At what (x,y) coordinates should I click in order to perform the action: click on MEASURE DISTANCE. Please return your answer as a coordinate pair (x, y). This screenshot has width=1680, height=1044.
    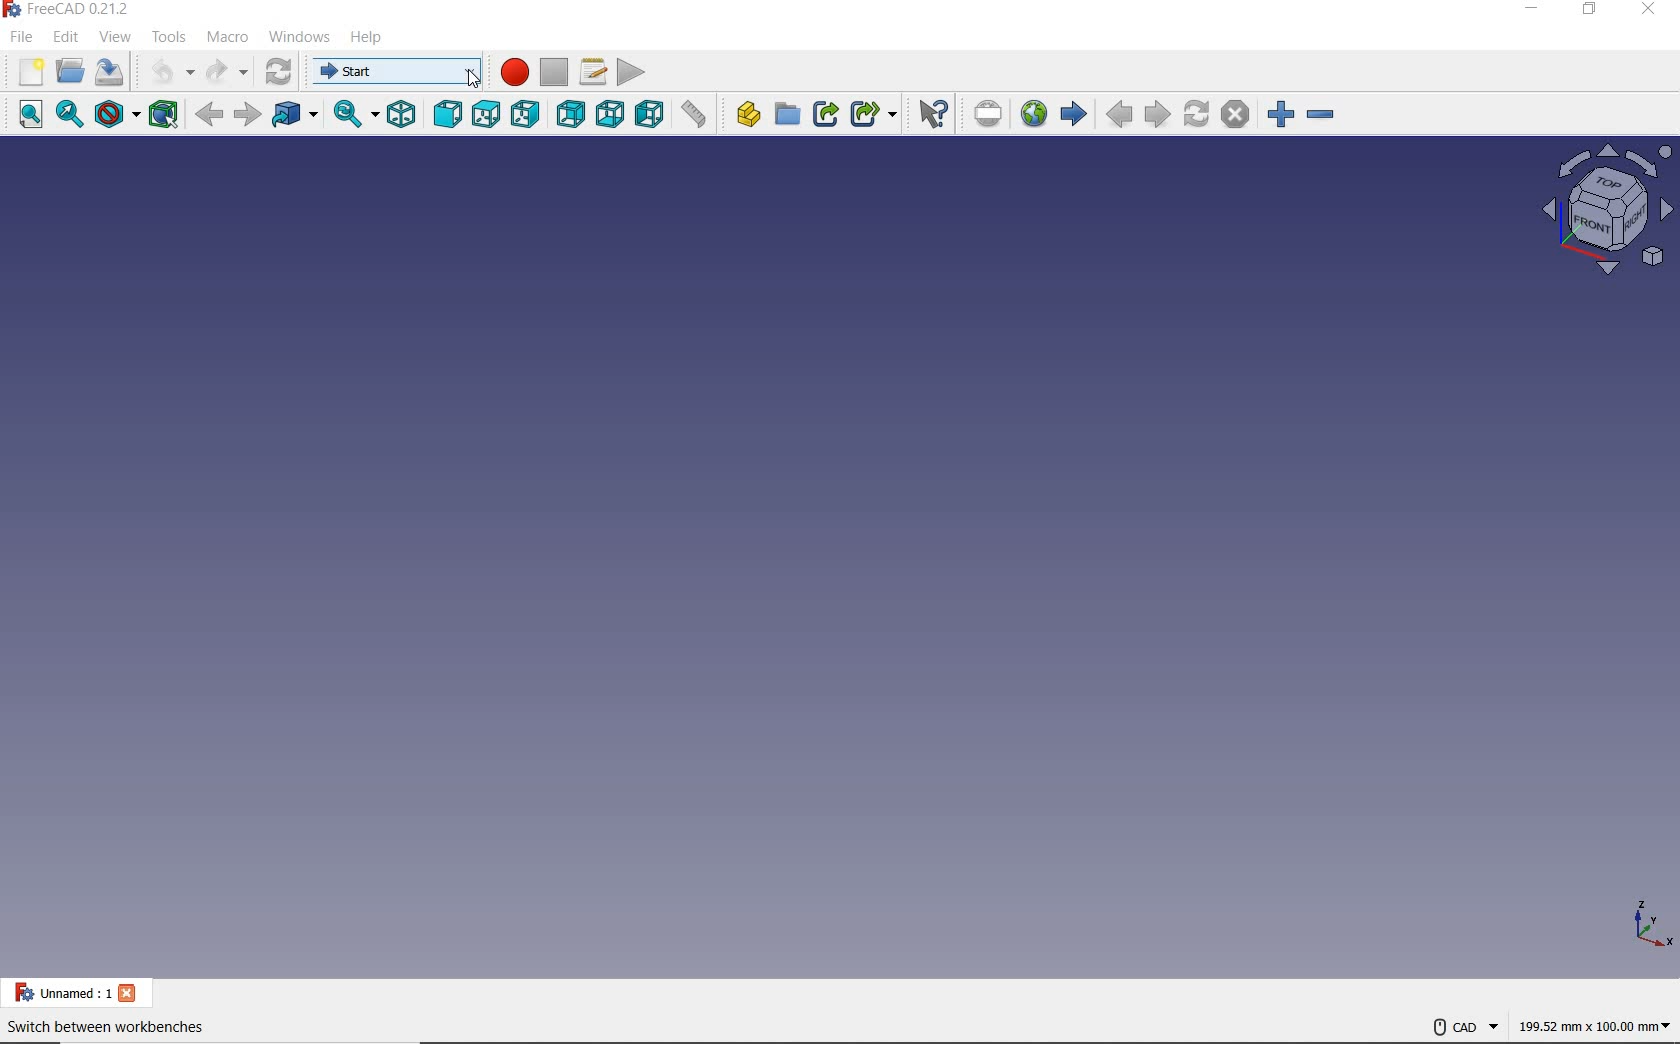
    Looking at the image, I should click on (694, 114).